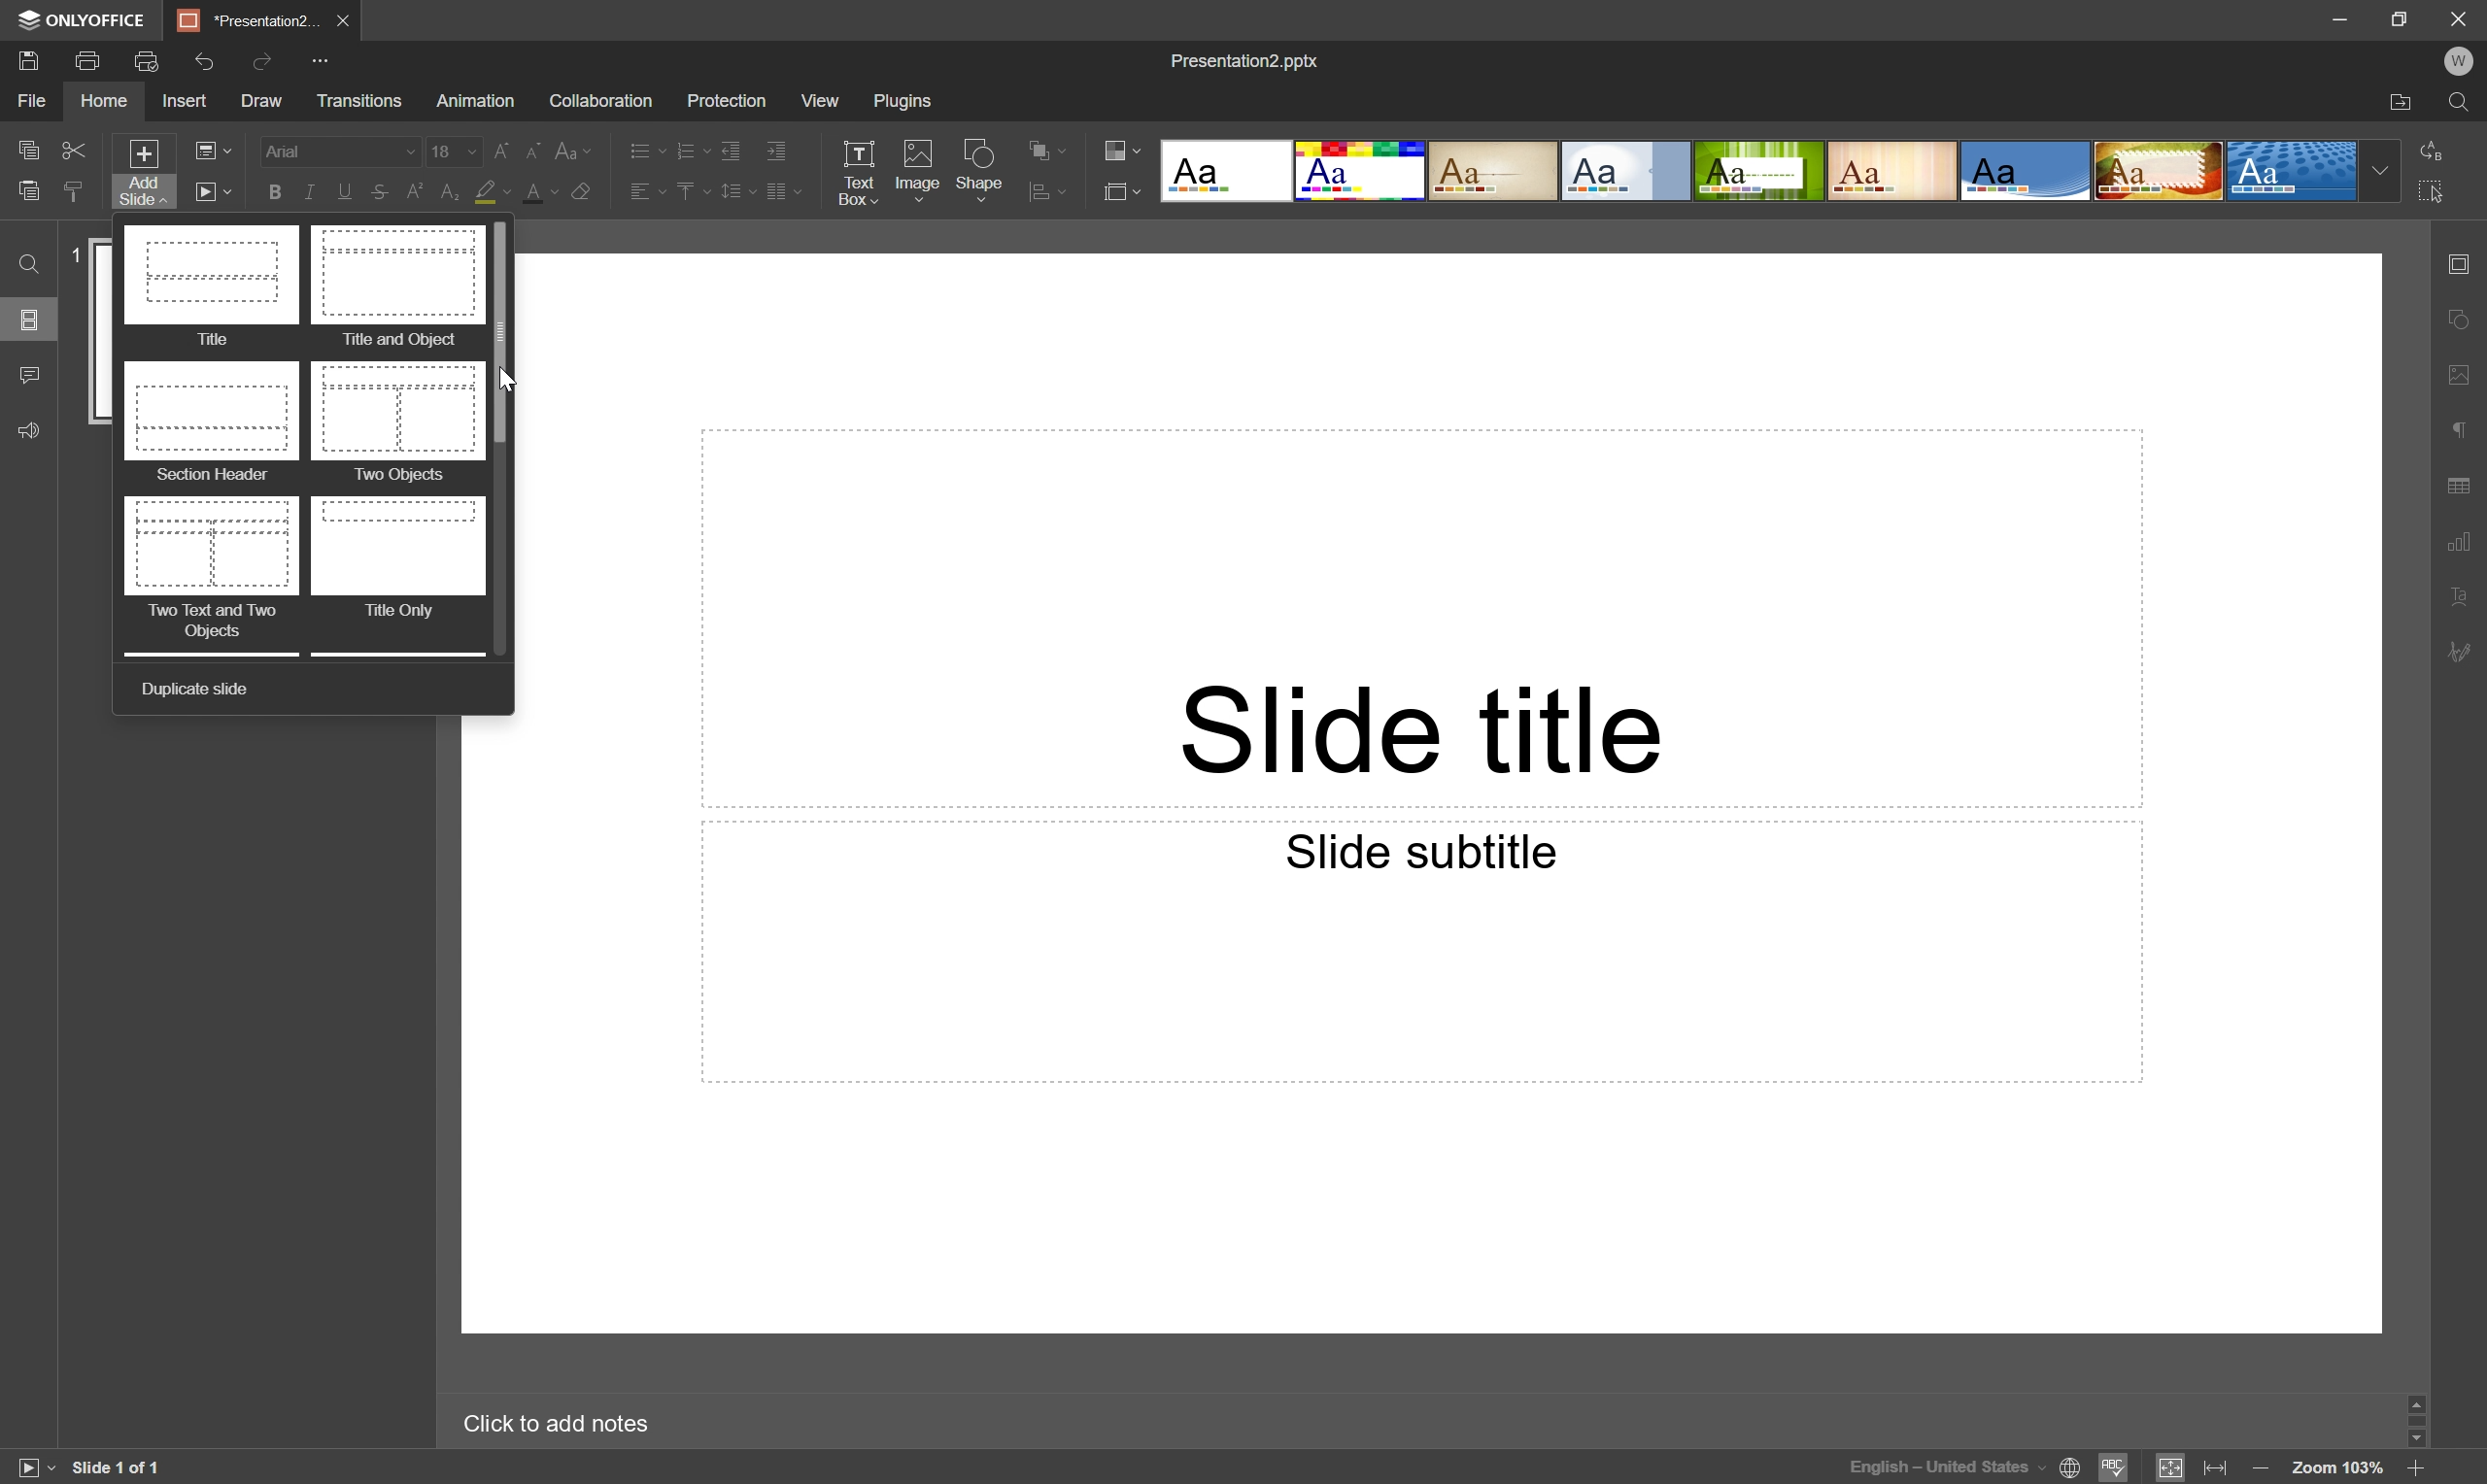  Describe the element at coordinates (642, 146) in the screenshot. I see `Bullets` at that location.